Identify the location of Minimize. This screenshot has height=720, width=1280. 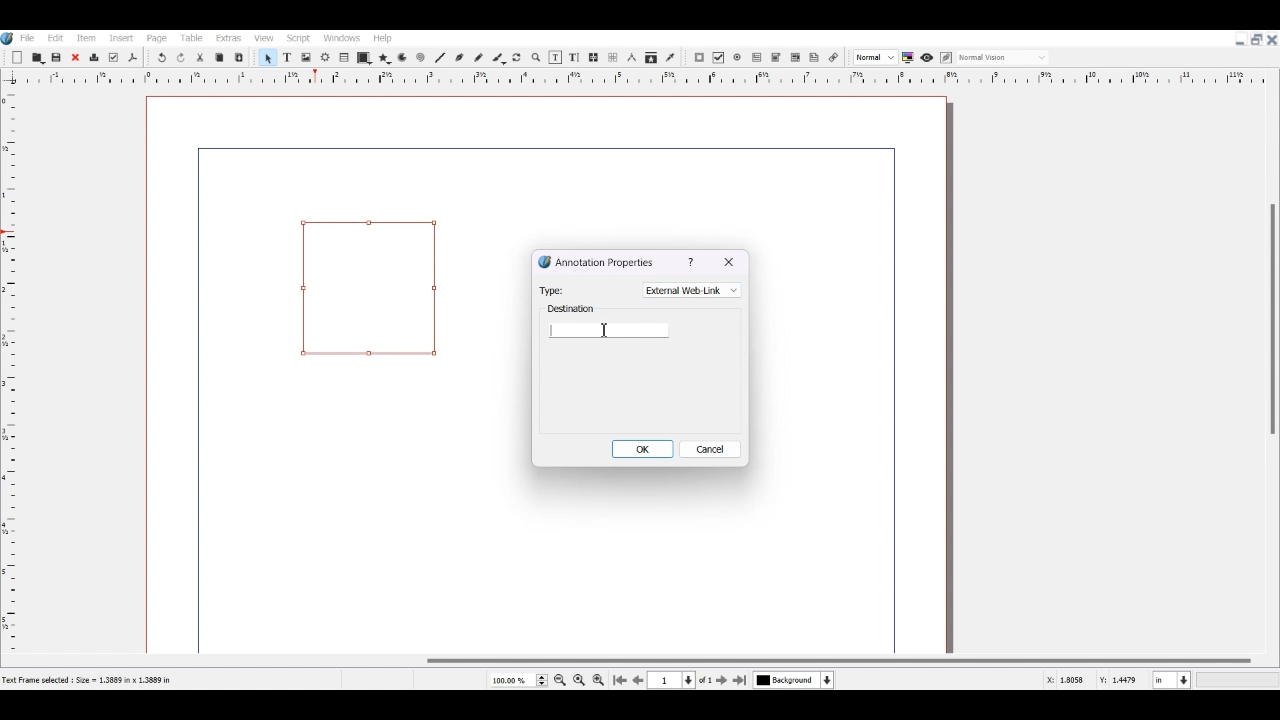
(1240, 40).